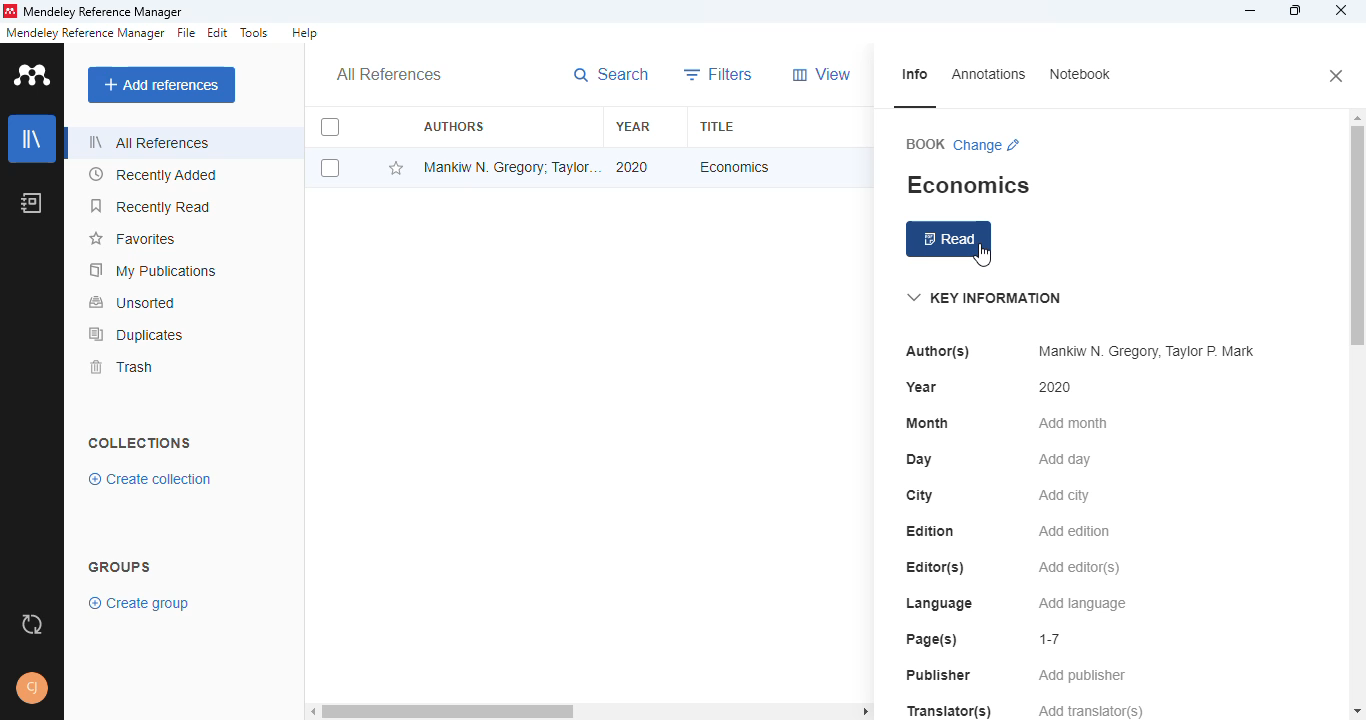  Describe the element at coordinates (31, 138) in the screenshot. I see `library` at that location.